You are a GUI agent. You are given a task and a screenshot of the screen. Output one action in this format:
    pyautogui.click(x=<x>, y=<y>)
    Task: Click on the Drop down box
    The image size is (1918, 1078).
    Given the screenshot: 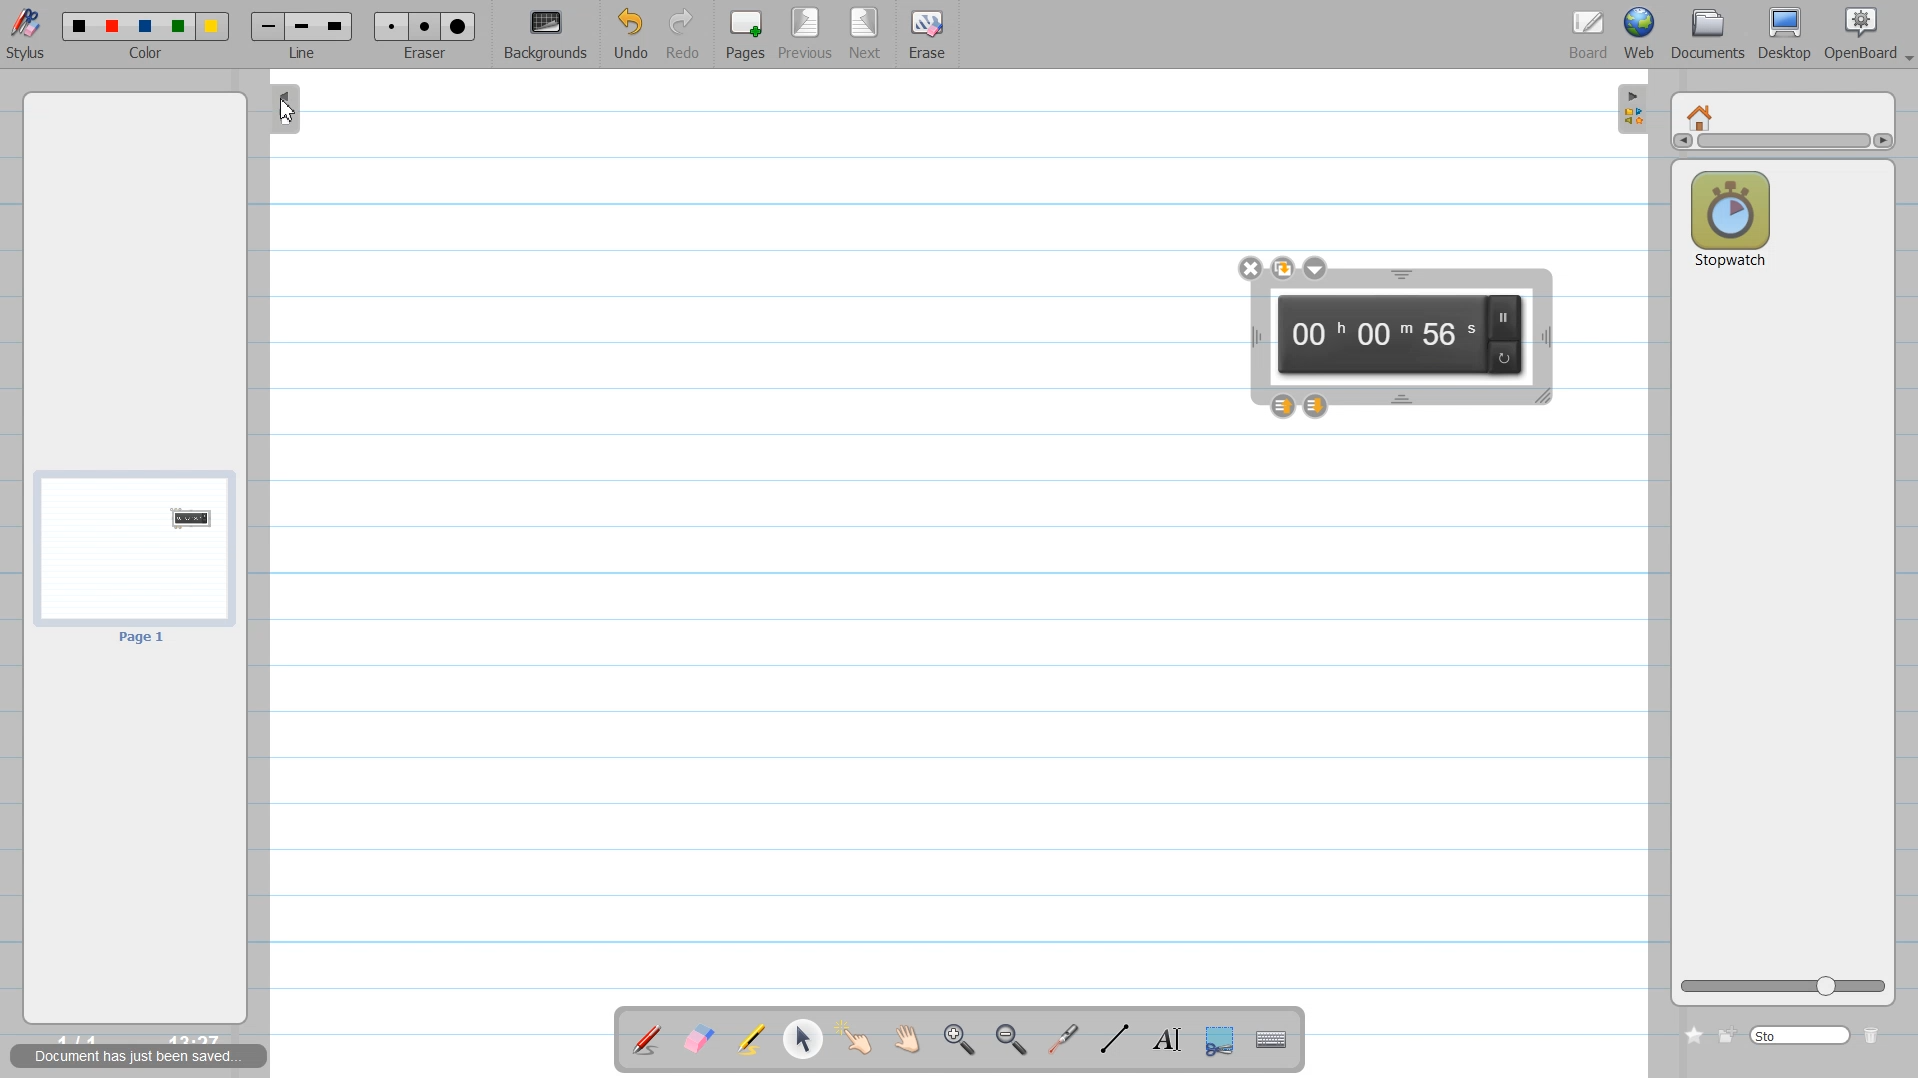 What is the action you would take?
    pyautogui.click(x=1906, y=50)
    